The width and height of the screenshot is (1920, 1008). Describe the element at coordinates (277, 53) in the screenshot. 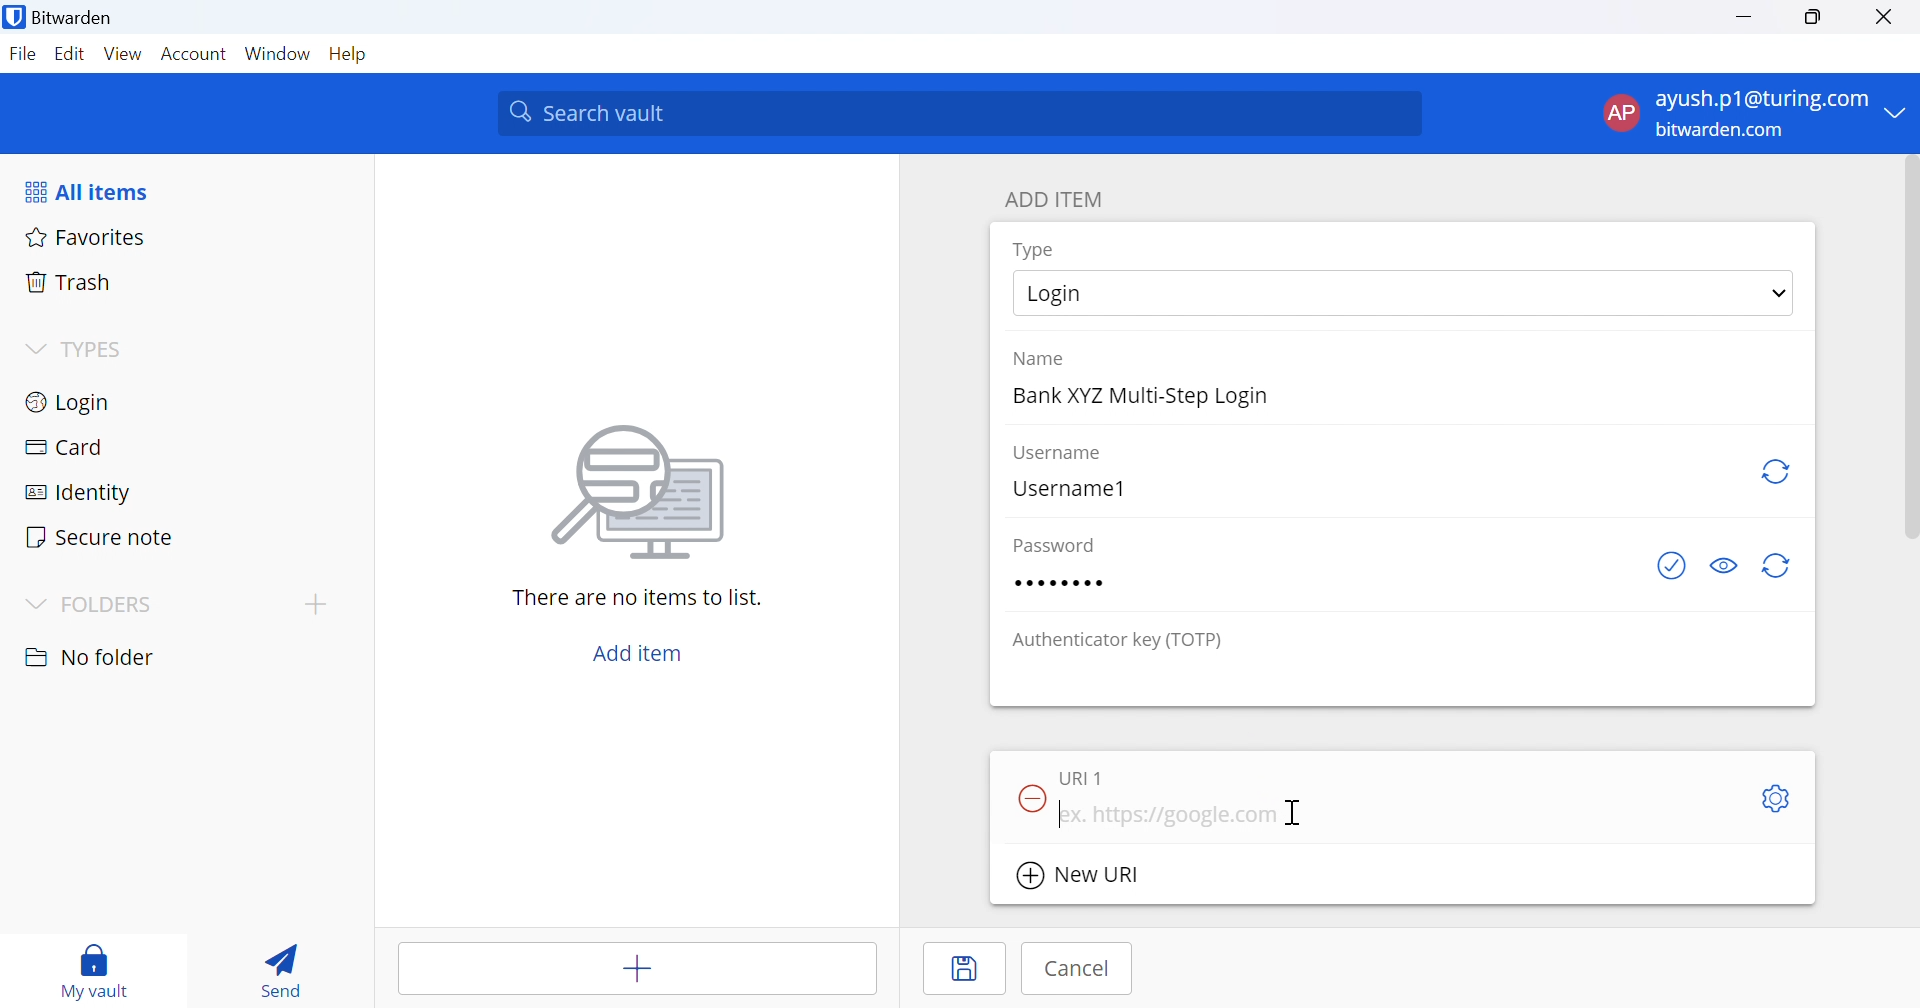

I see `Window` at that location.